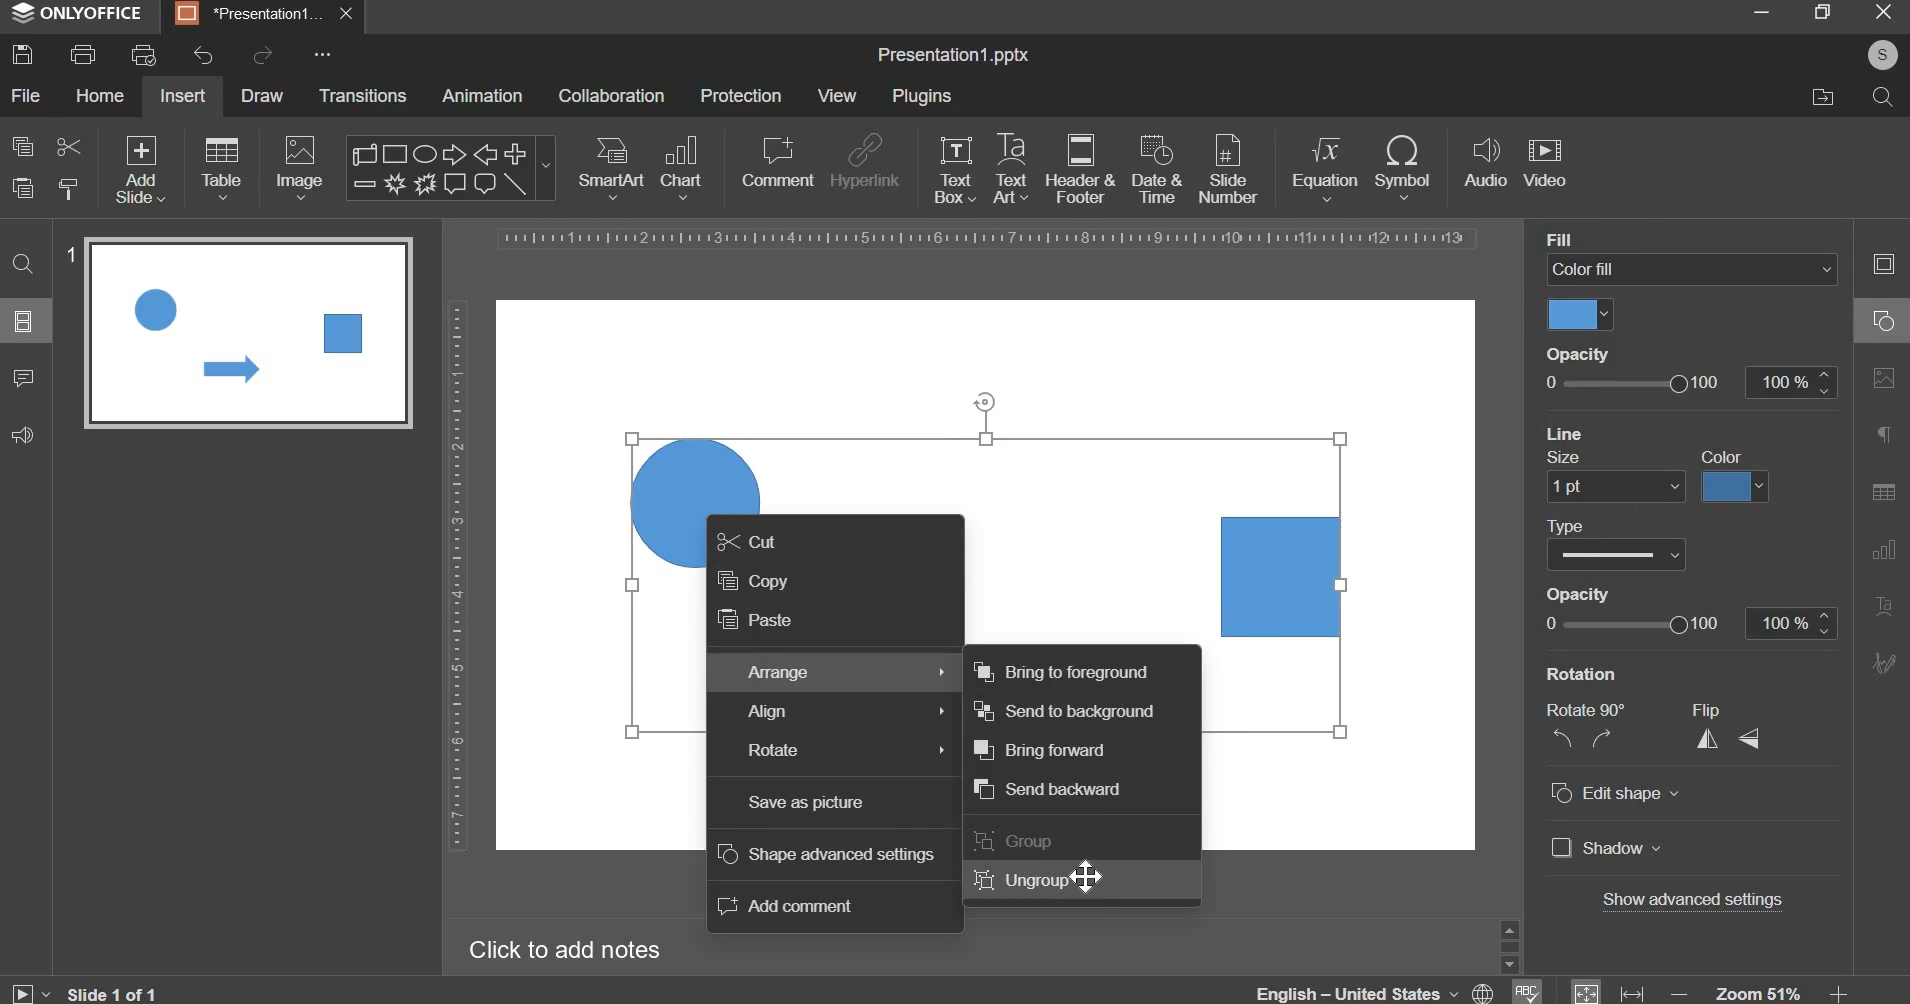 Image resolution: width=1910 pixels, height=1004 pixels. What do you see at coordinates (222, 167) in the screenshot?
I see `table` at bounding box center [222, 167].